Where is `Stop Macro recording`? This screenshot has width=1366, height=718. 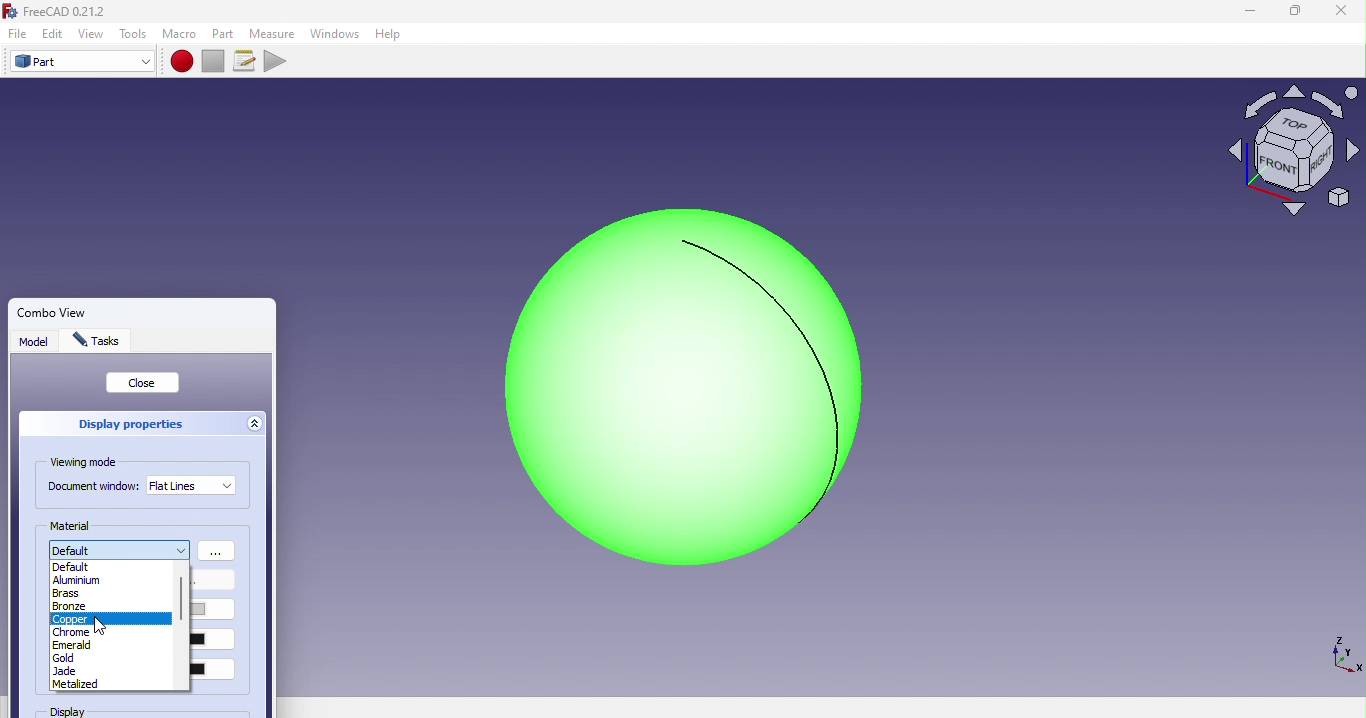
Stop Macro recording is located at coordinates (217, 60).